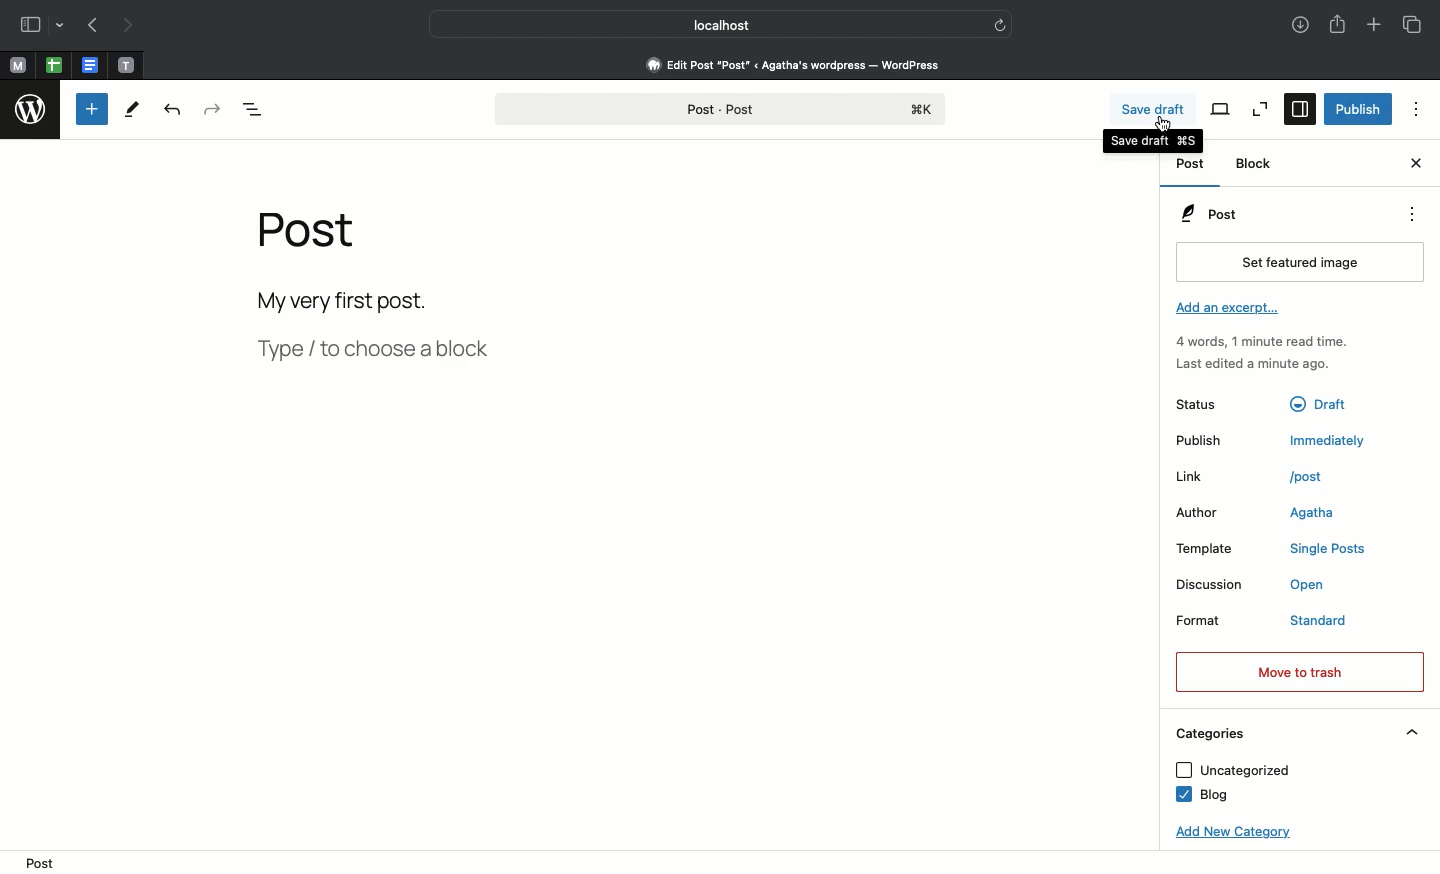 The width and height of the screenshot is (1440, 874). Describe the element at coordinates (1213, 441) in the screenshot. I see `Publish` at that location.